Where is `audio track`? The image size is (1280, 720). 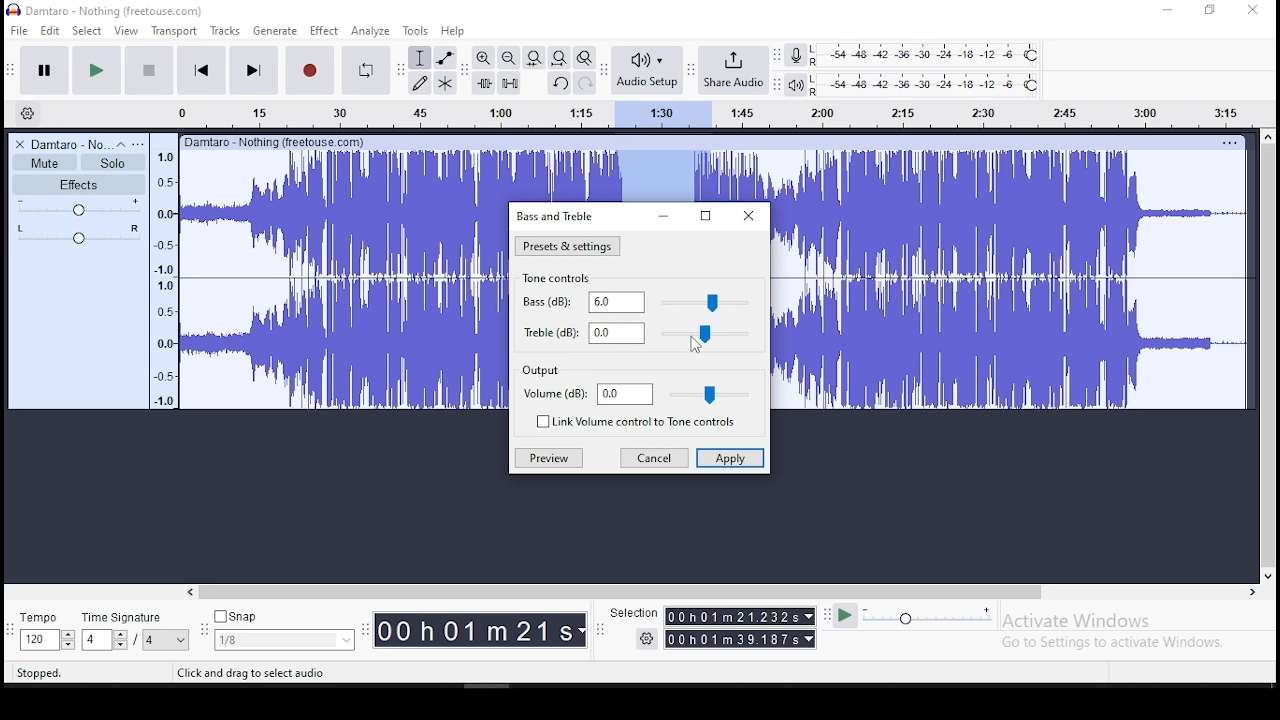
audio track is located at coordinates (1011, 213).